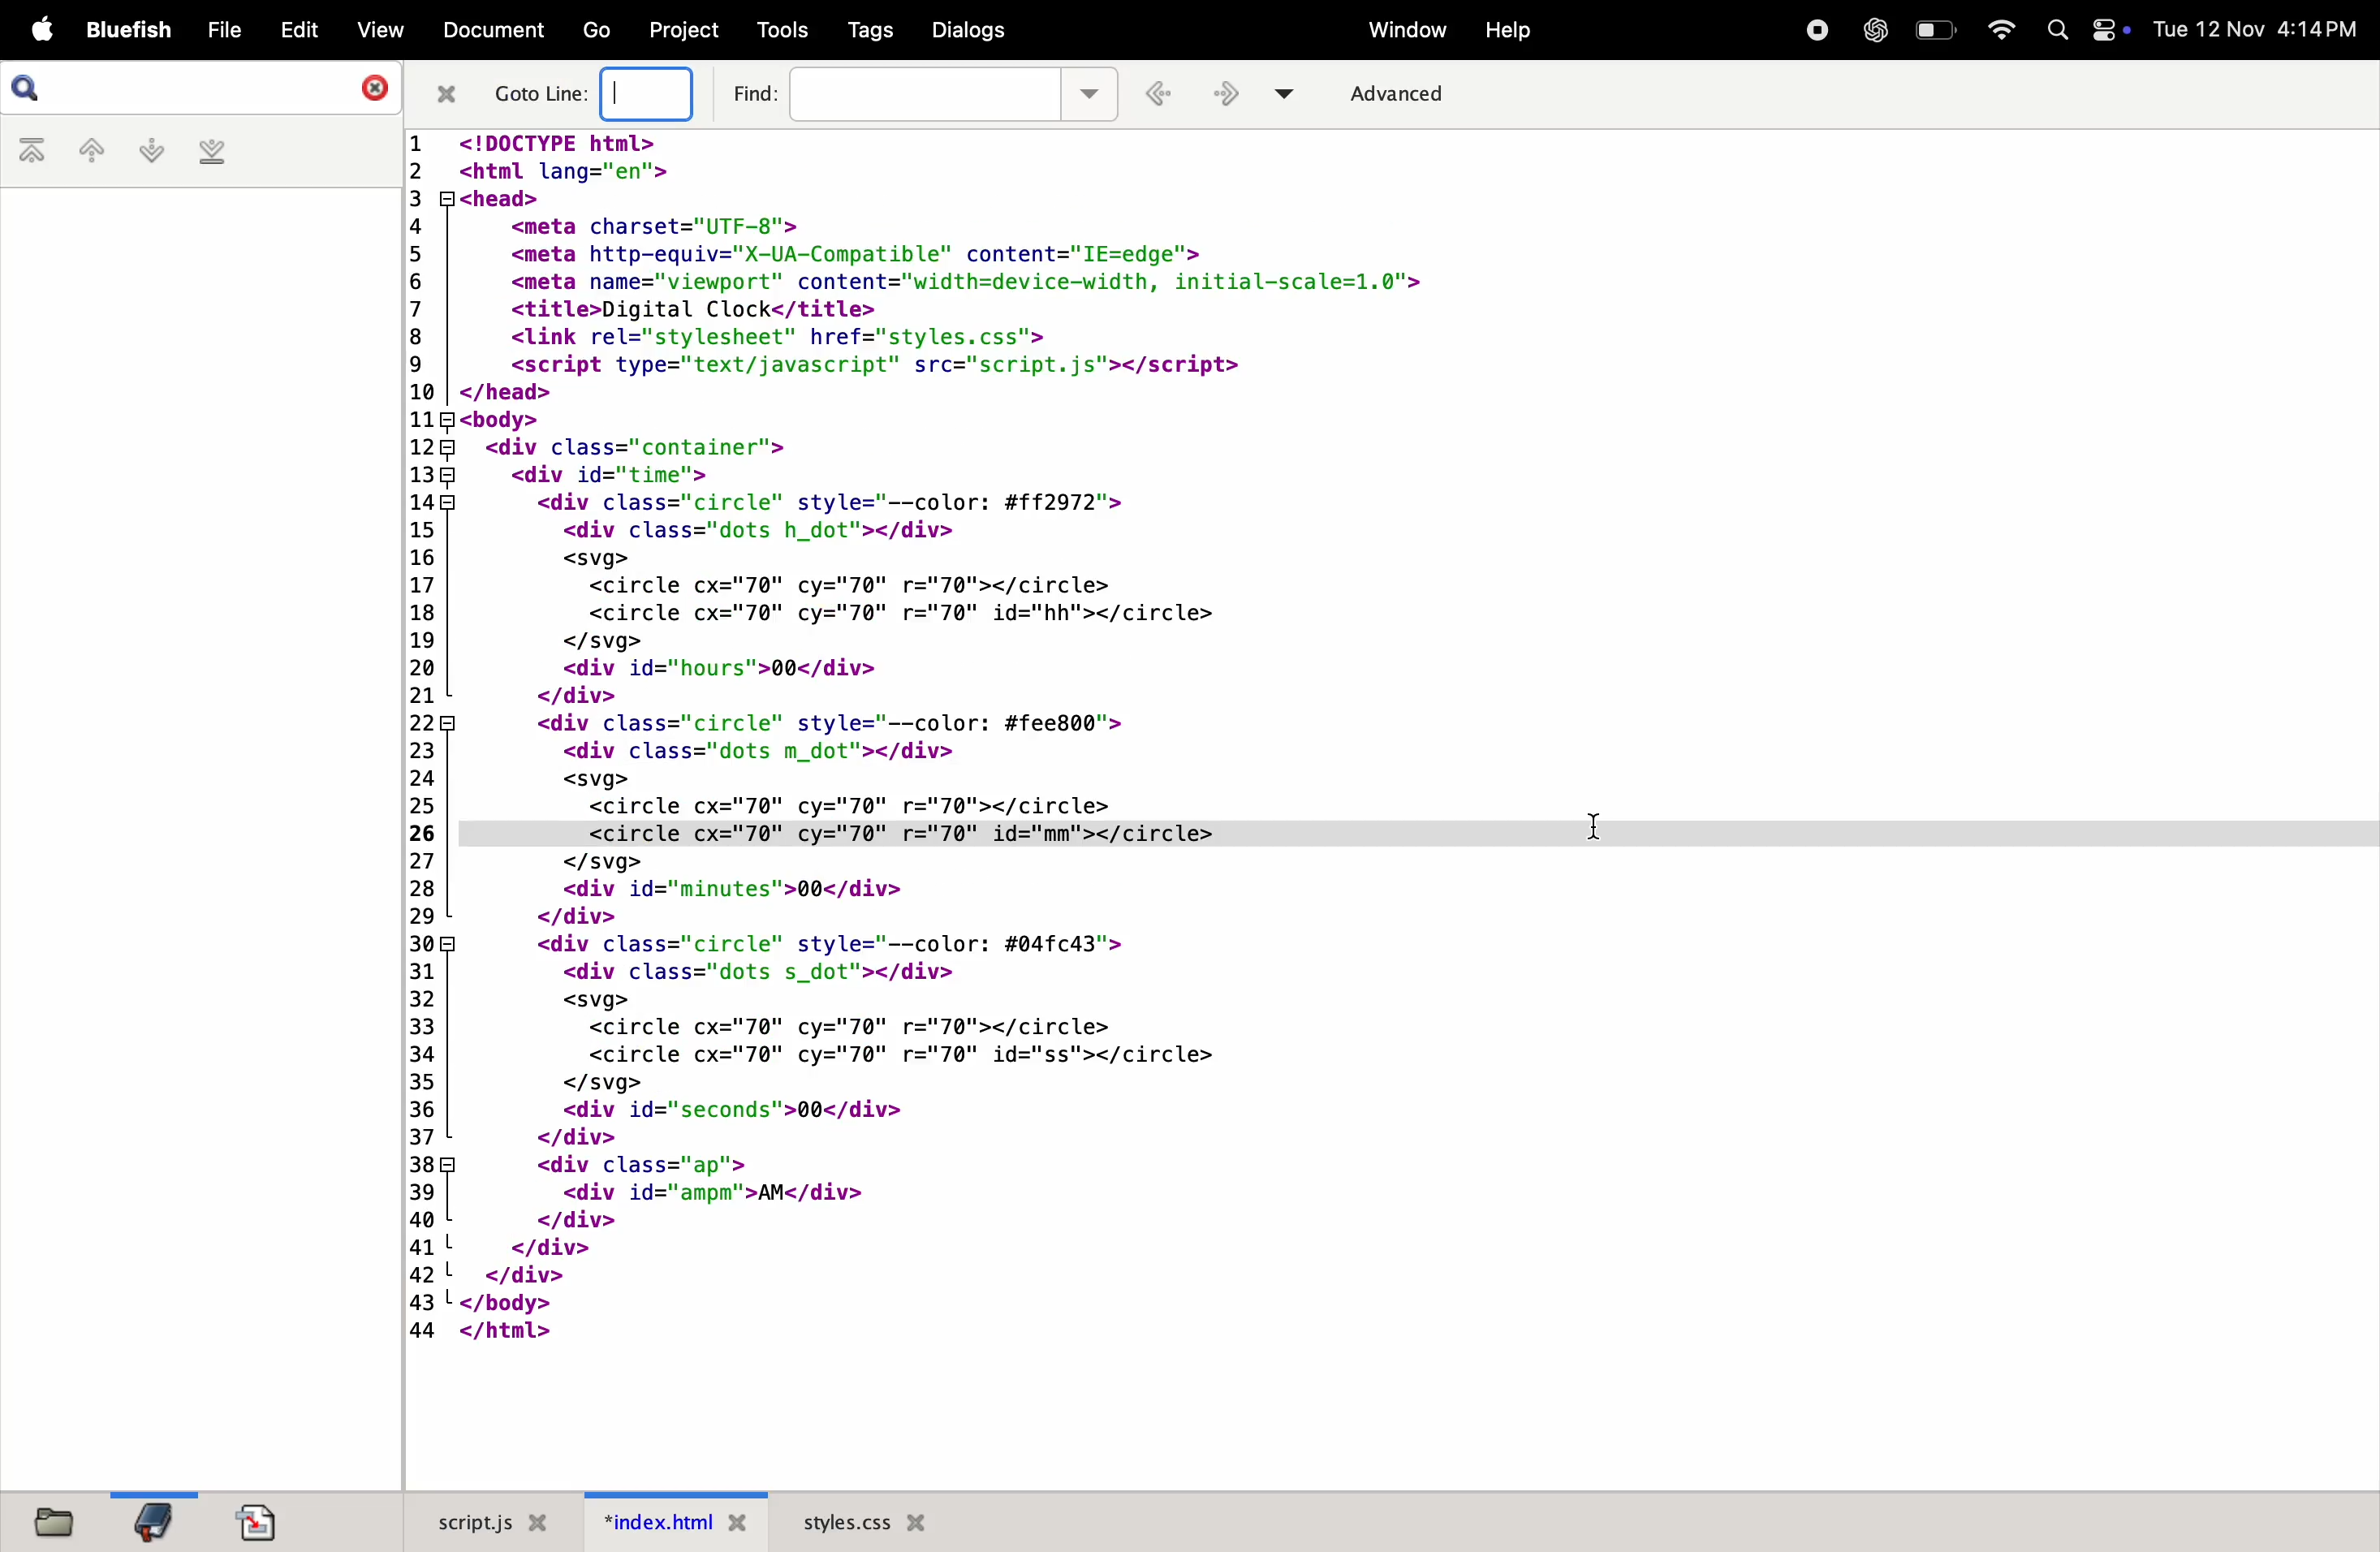 The image size is (2380, 1552). I want to click on search, so click(30, 88).